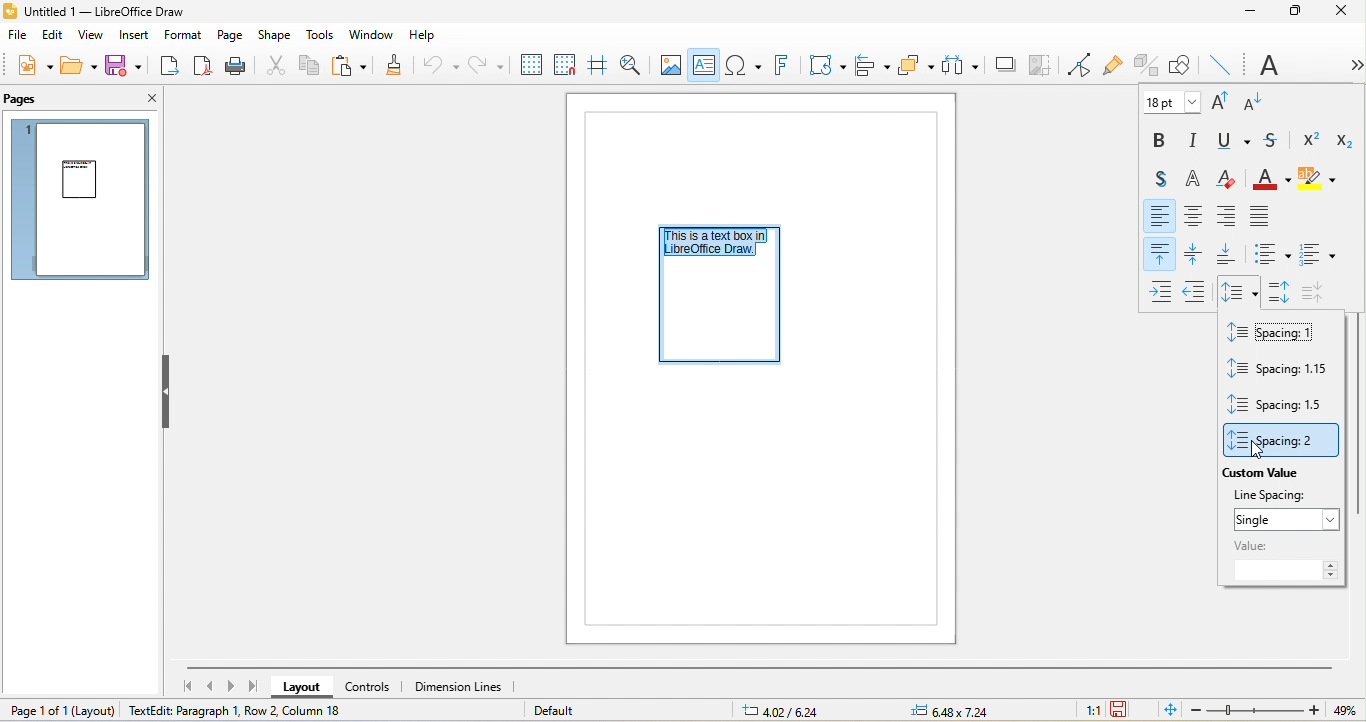 This screenshot has height=722, width=1366. What do you see at coordinates (1256, 102) in the screenshot?
I see `decrease font size` at bounding box center [1256, 102].